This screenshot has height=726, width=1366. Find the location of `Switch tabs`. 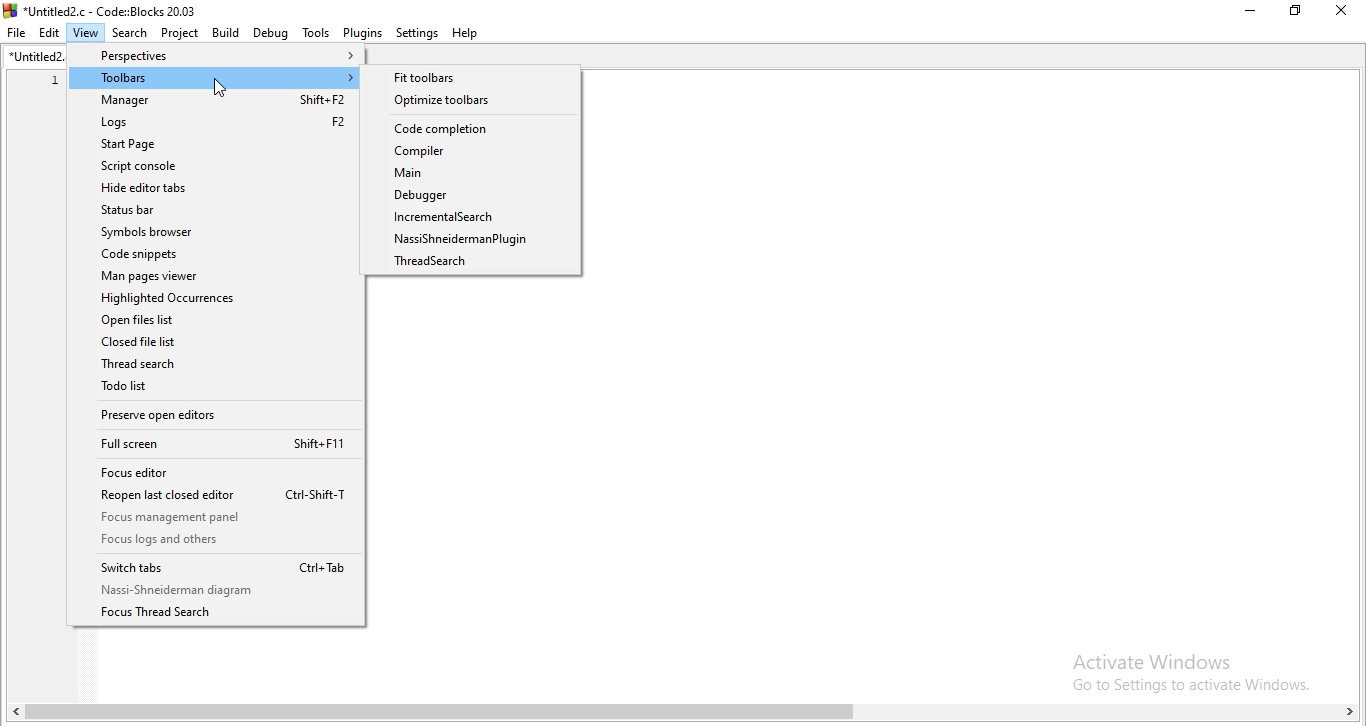

Switch tabs is located at coordinates (220, 567).